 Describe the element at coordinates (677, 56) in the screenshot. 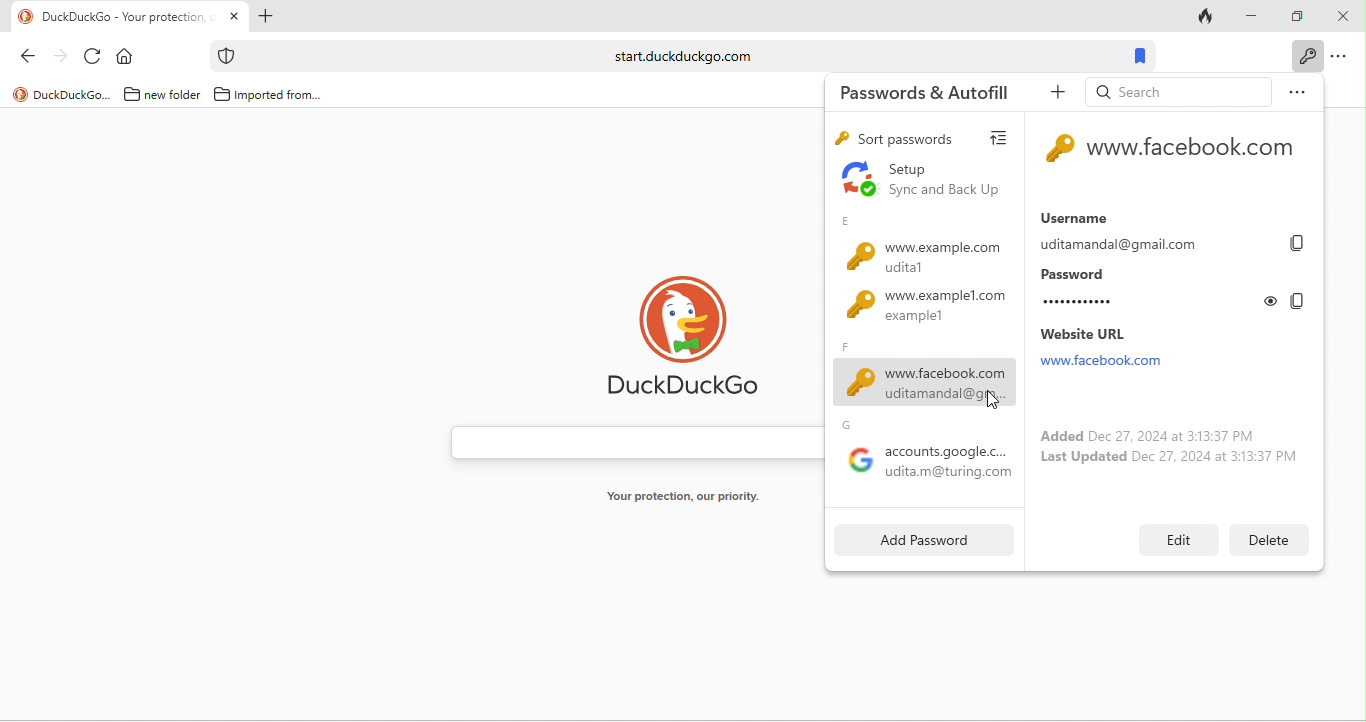

I see `search bar` at that location.